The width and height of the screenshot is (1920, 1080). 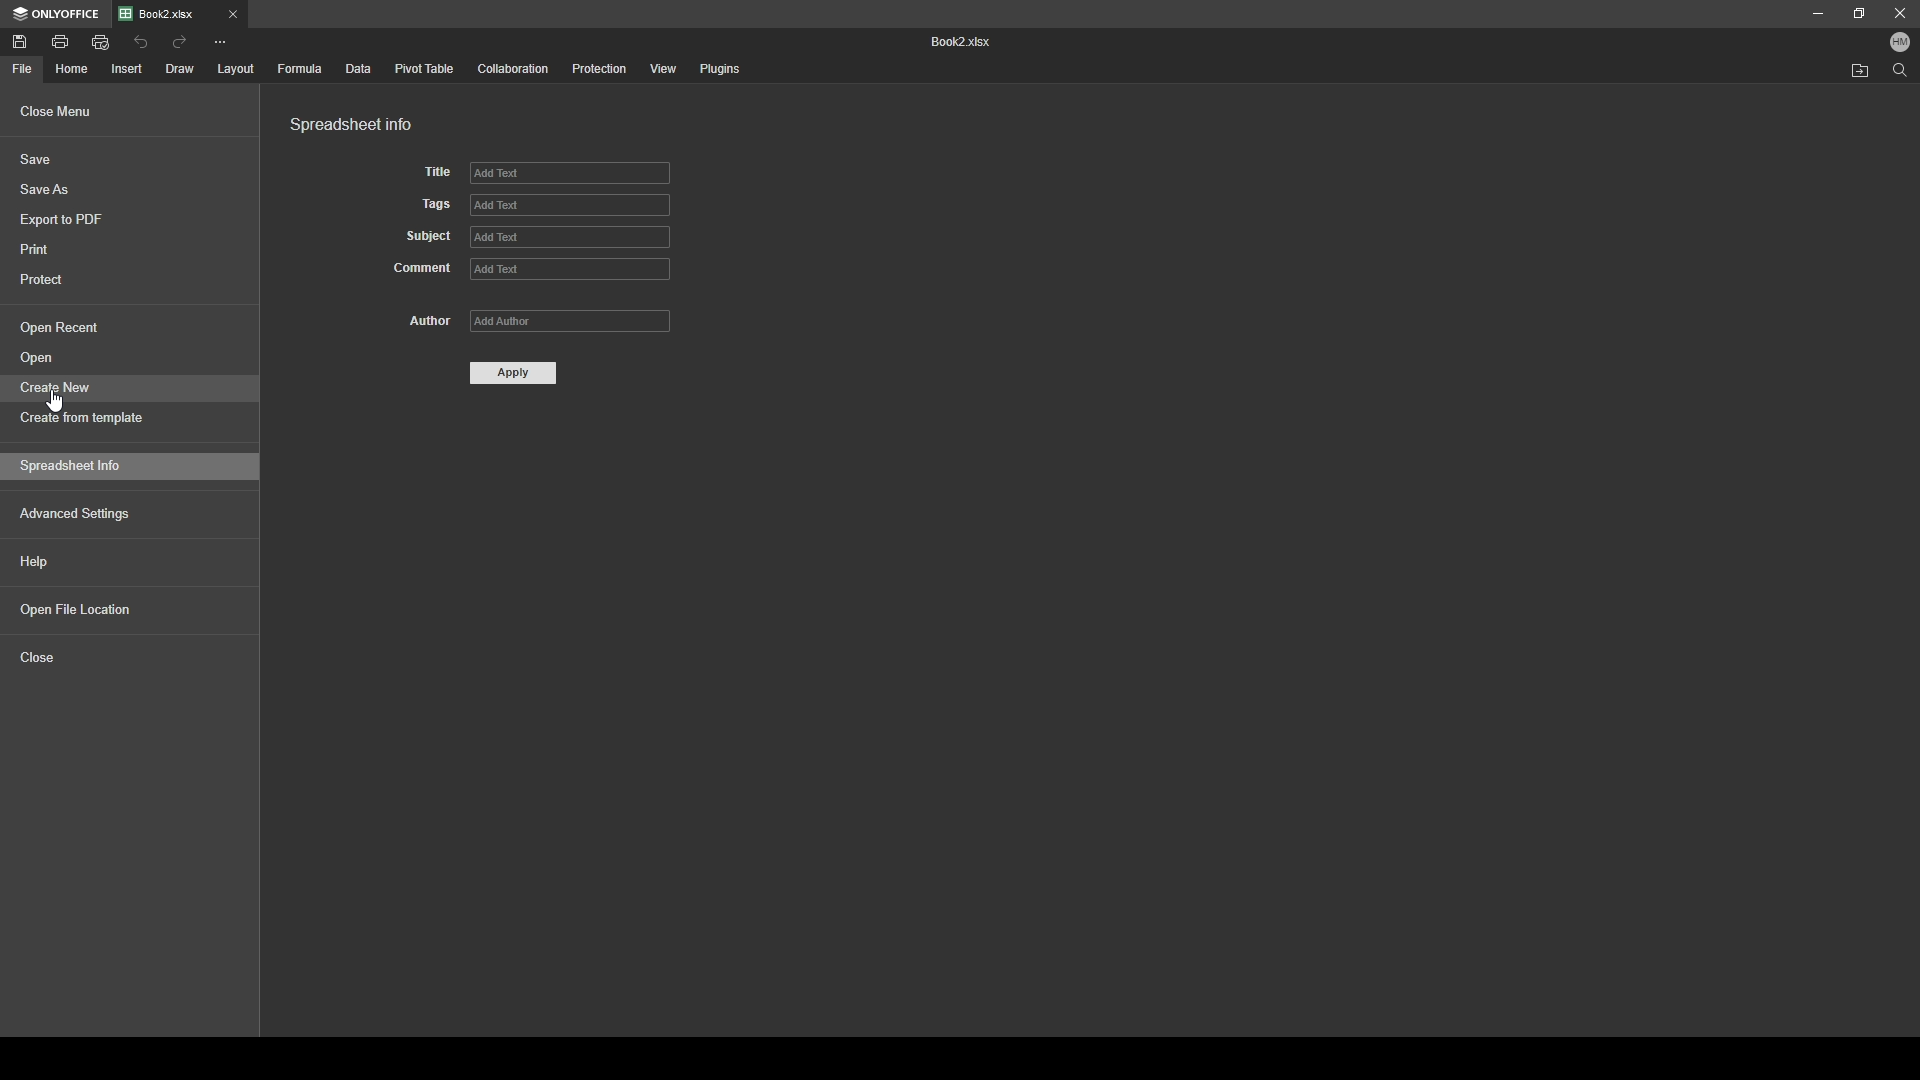 I want to click on author, so click(x=431, y=318).